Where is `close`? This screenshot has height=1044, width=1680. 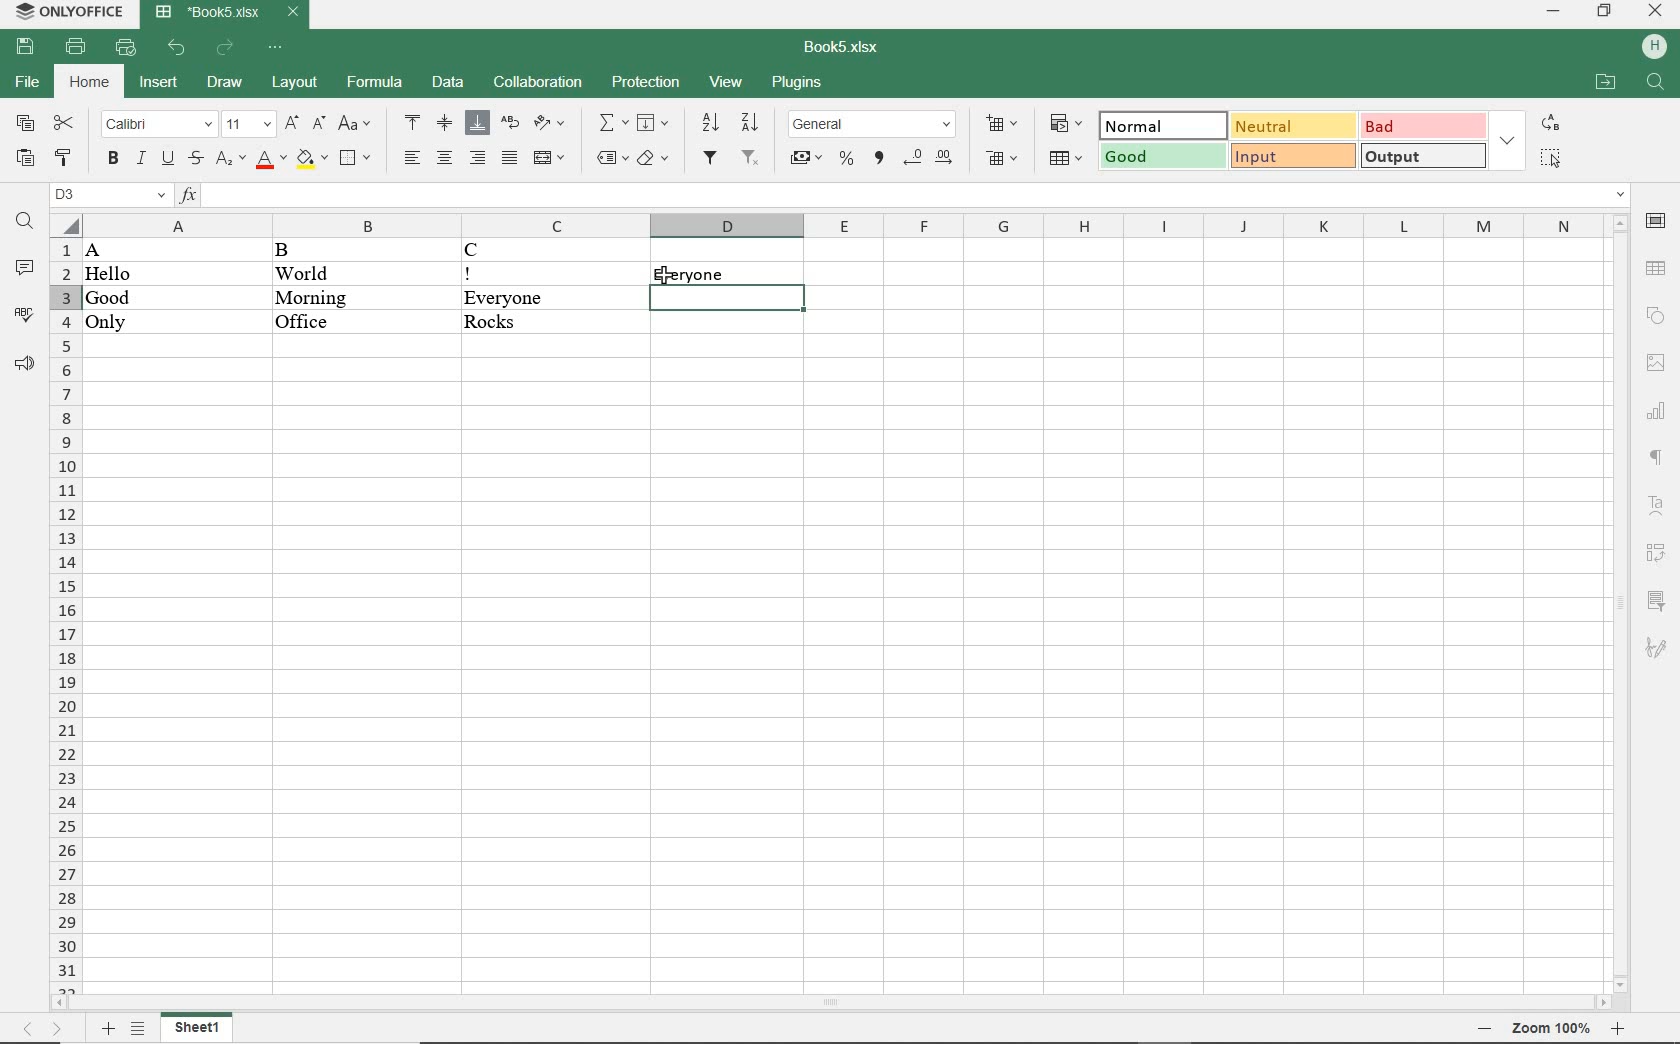 close is located at coordinates (1654, 13).